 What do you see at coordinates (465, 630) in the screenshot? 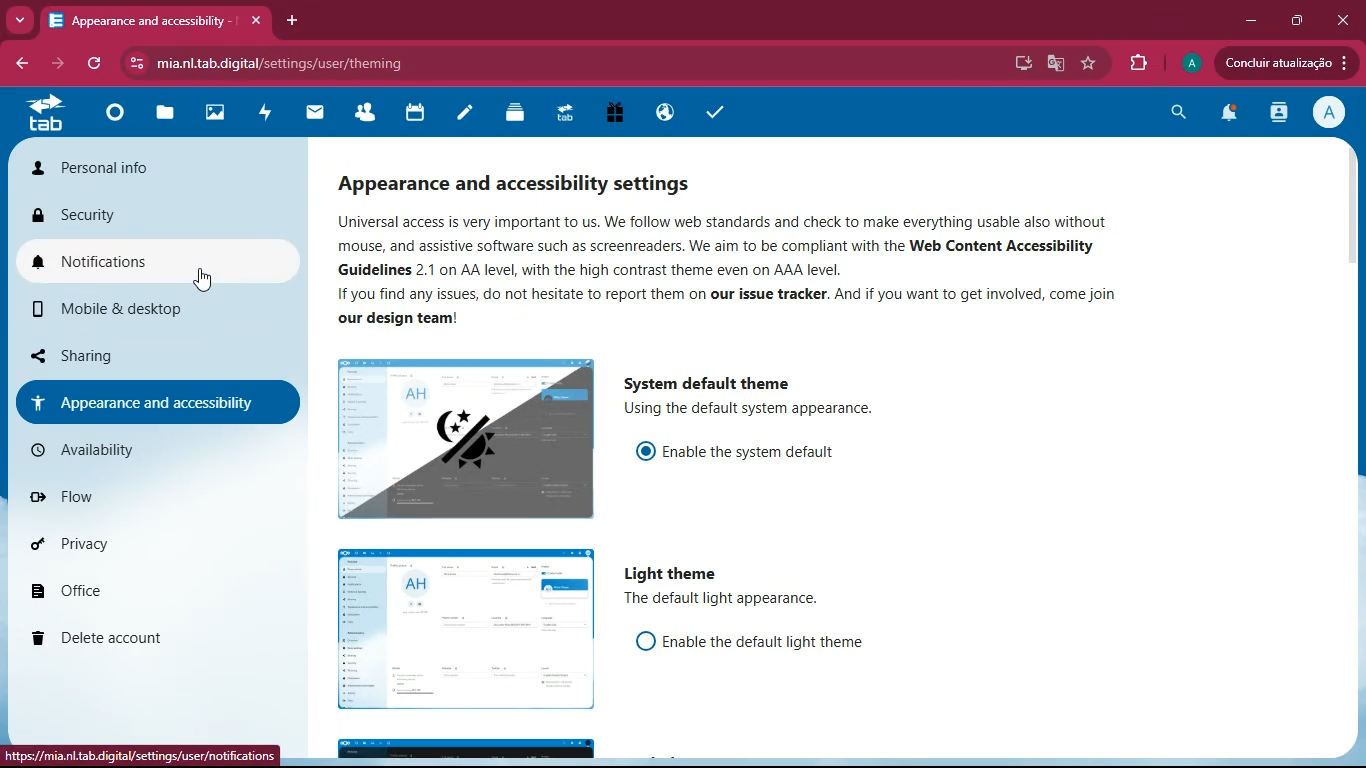
I see `image` at bounding box center [465, 630].